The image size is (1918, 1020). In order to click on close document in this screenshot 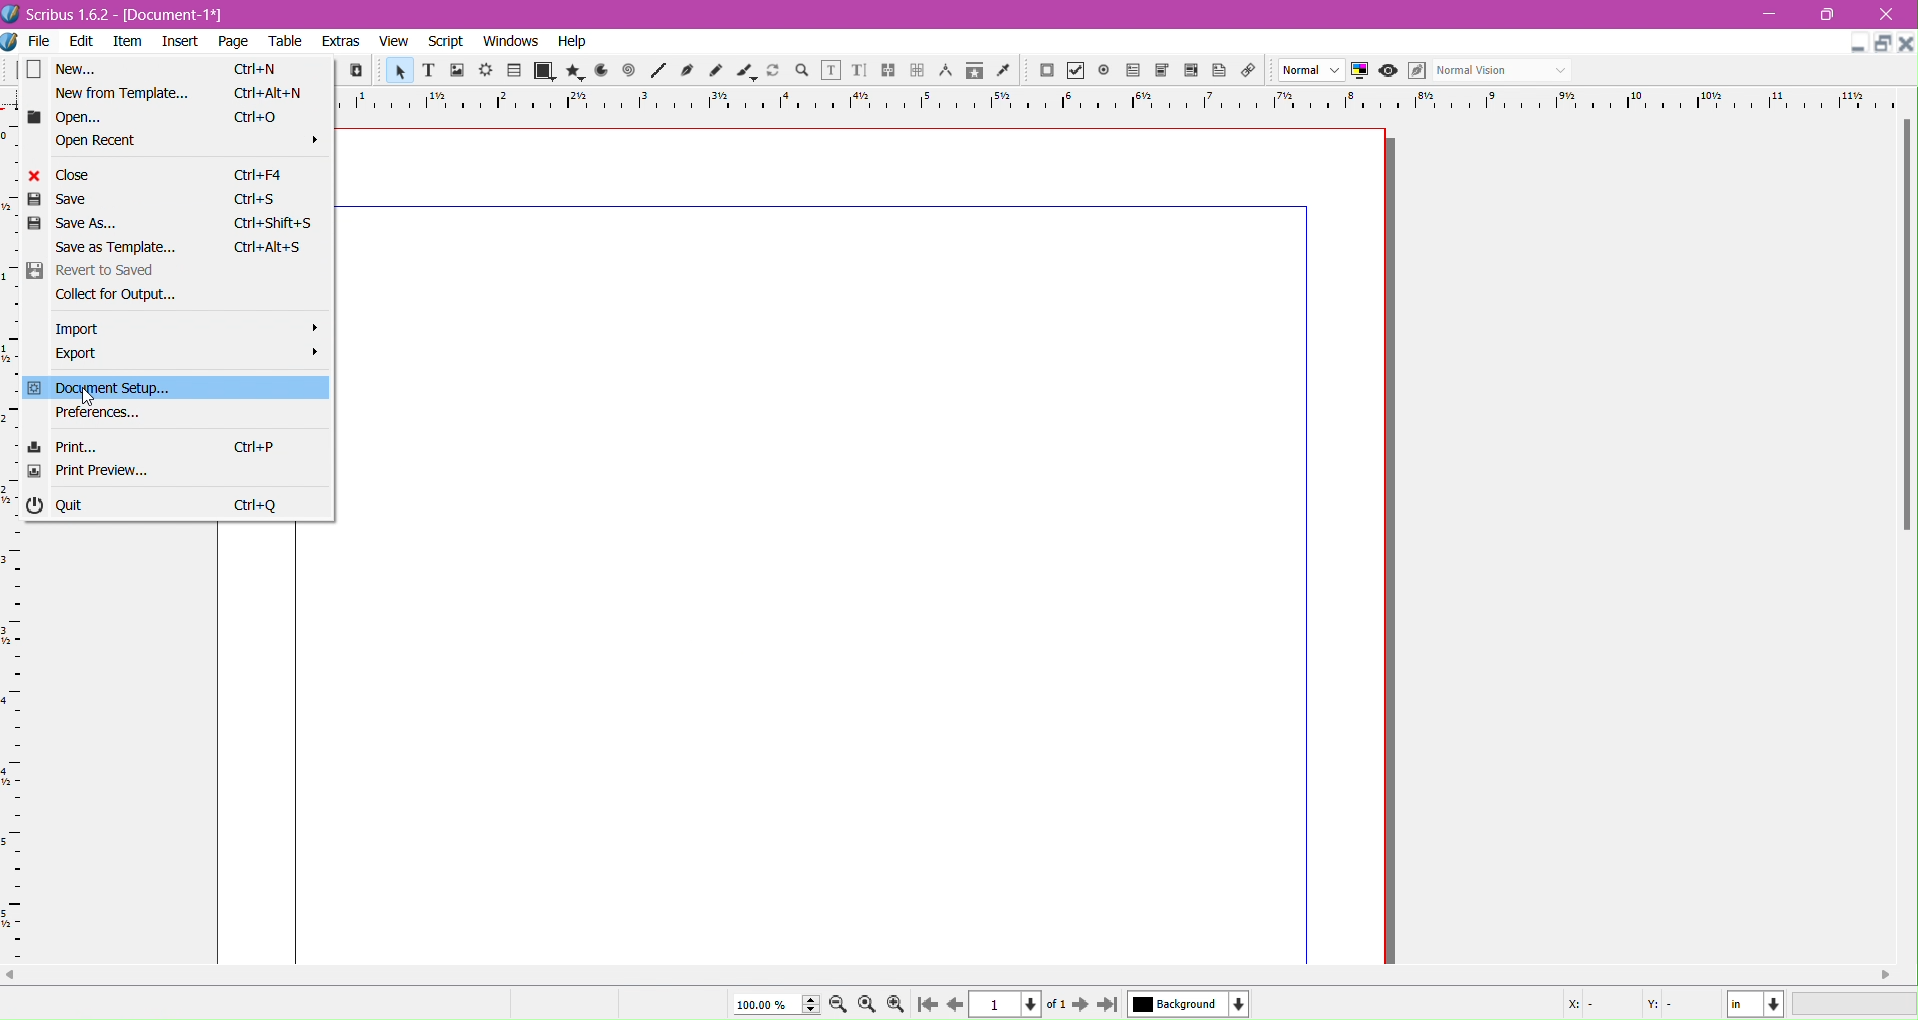, I will do `click(1906, 44)`.